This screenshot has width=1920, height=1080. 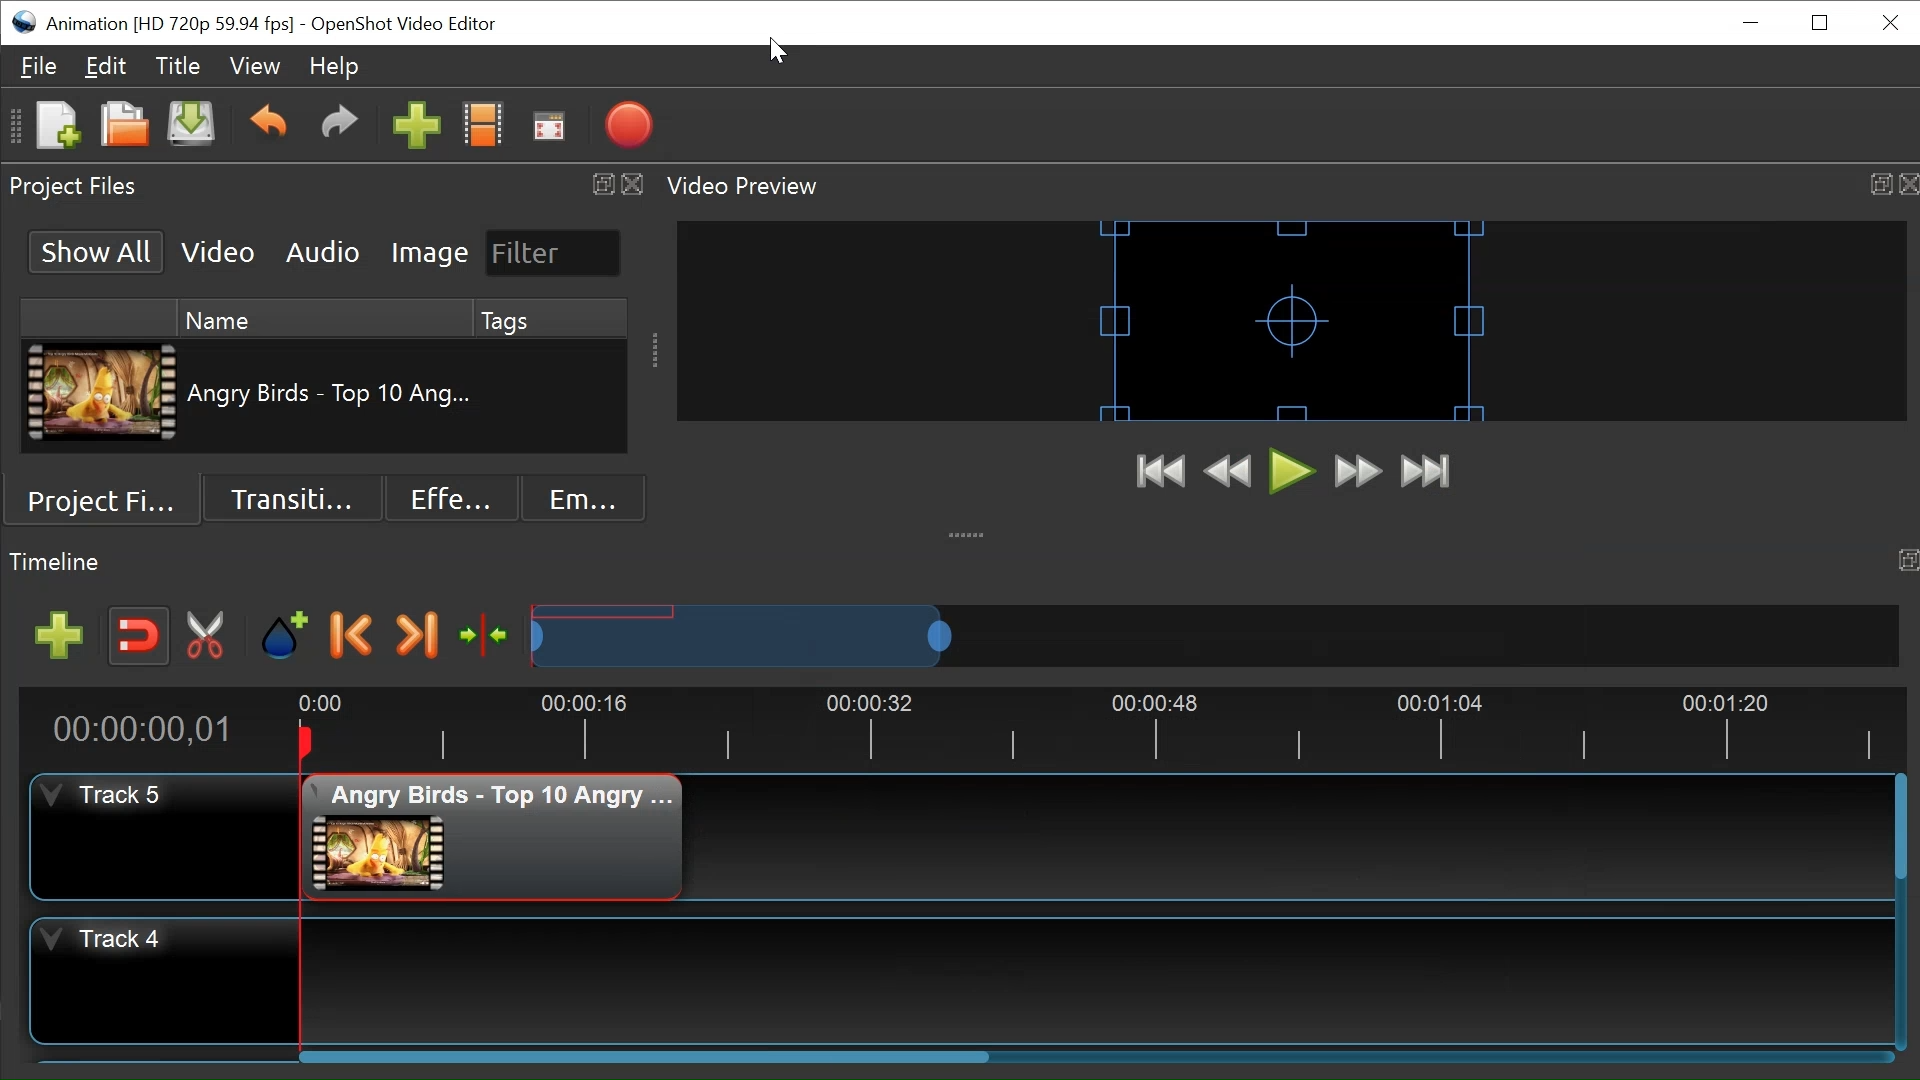 I want to click on Clip, so click(x=103, y=390).